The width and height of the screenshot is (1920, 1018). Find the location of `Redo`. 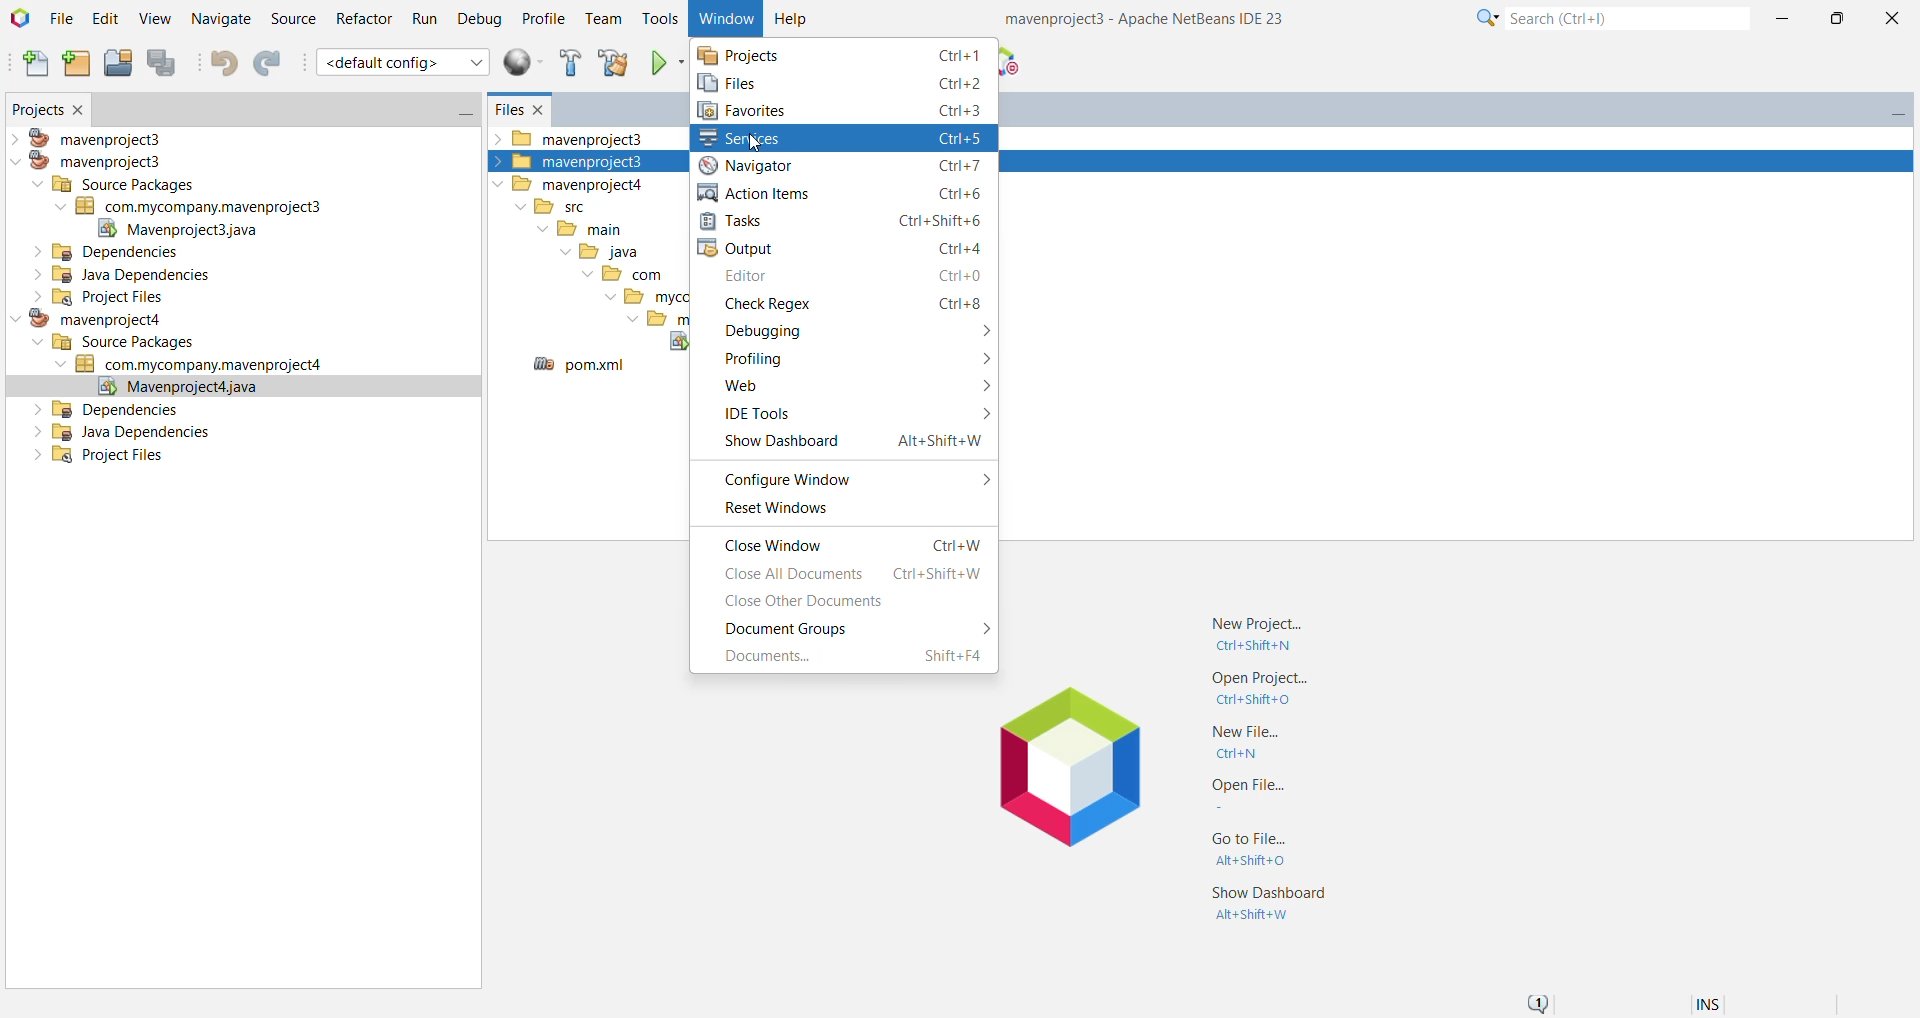

Redo is located at coordinates (272, 64).